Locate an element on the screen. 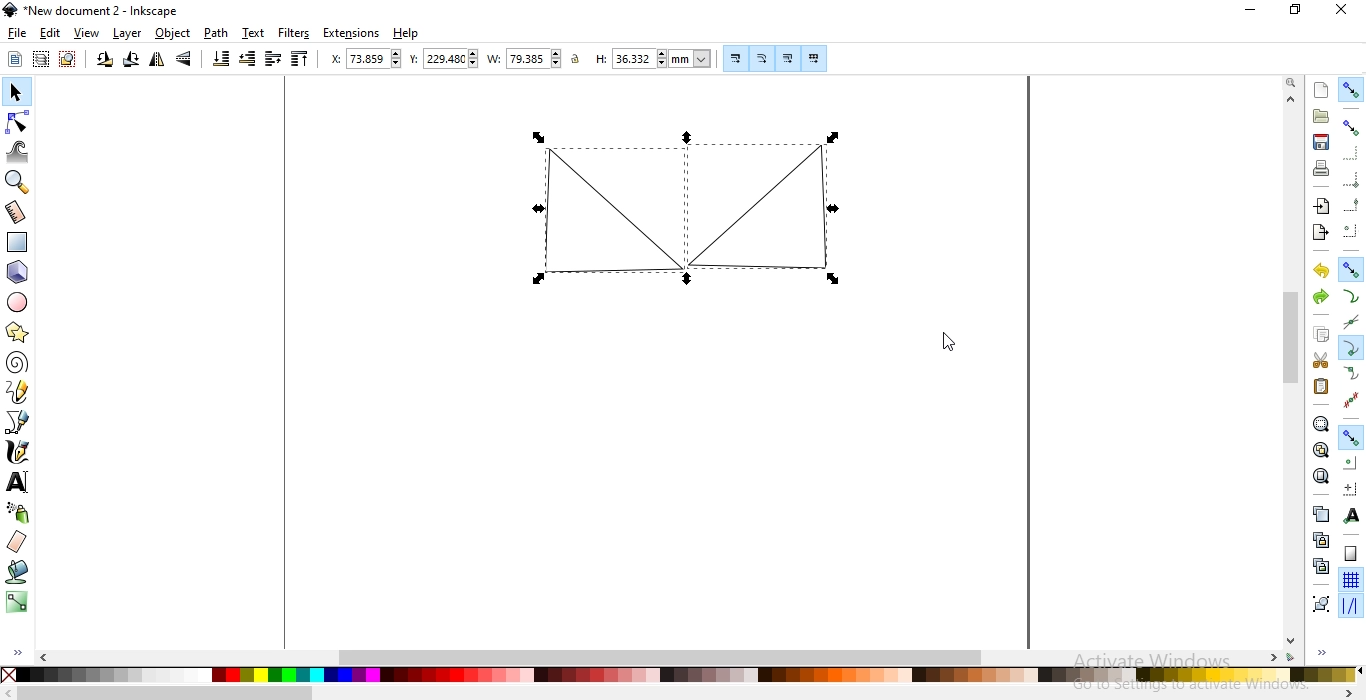  scale radii of rounded corners is located at coordinates (762, 58).